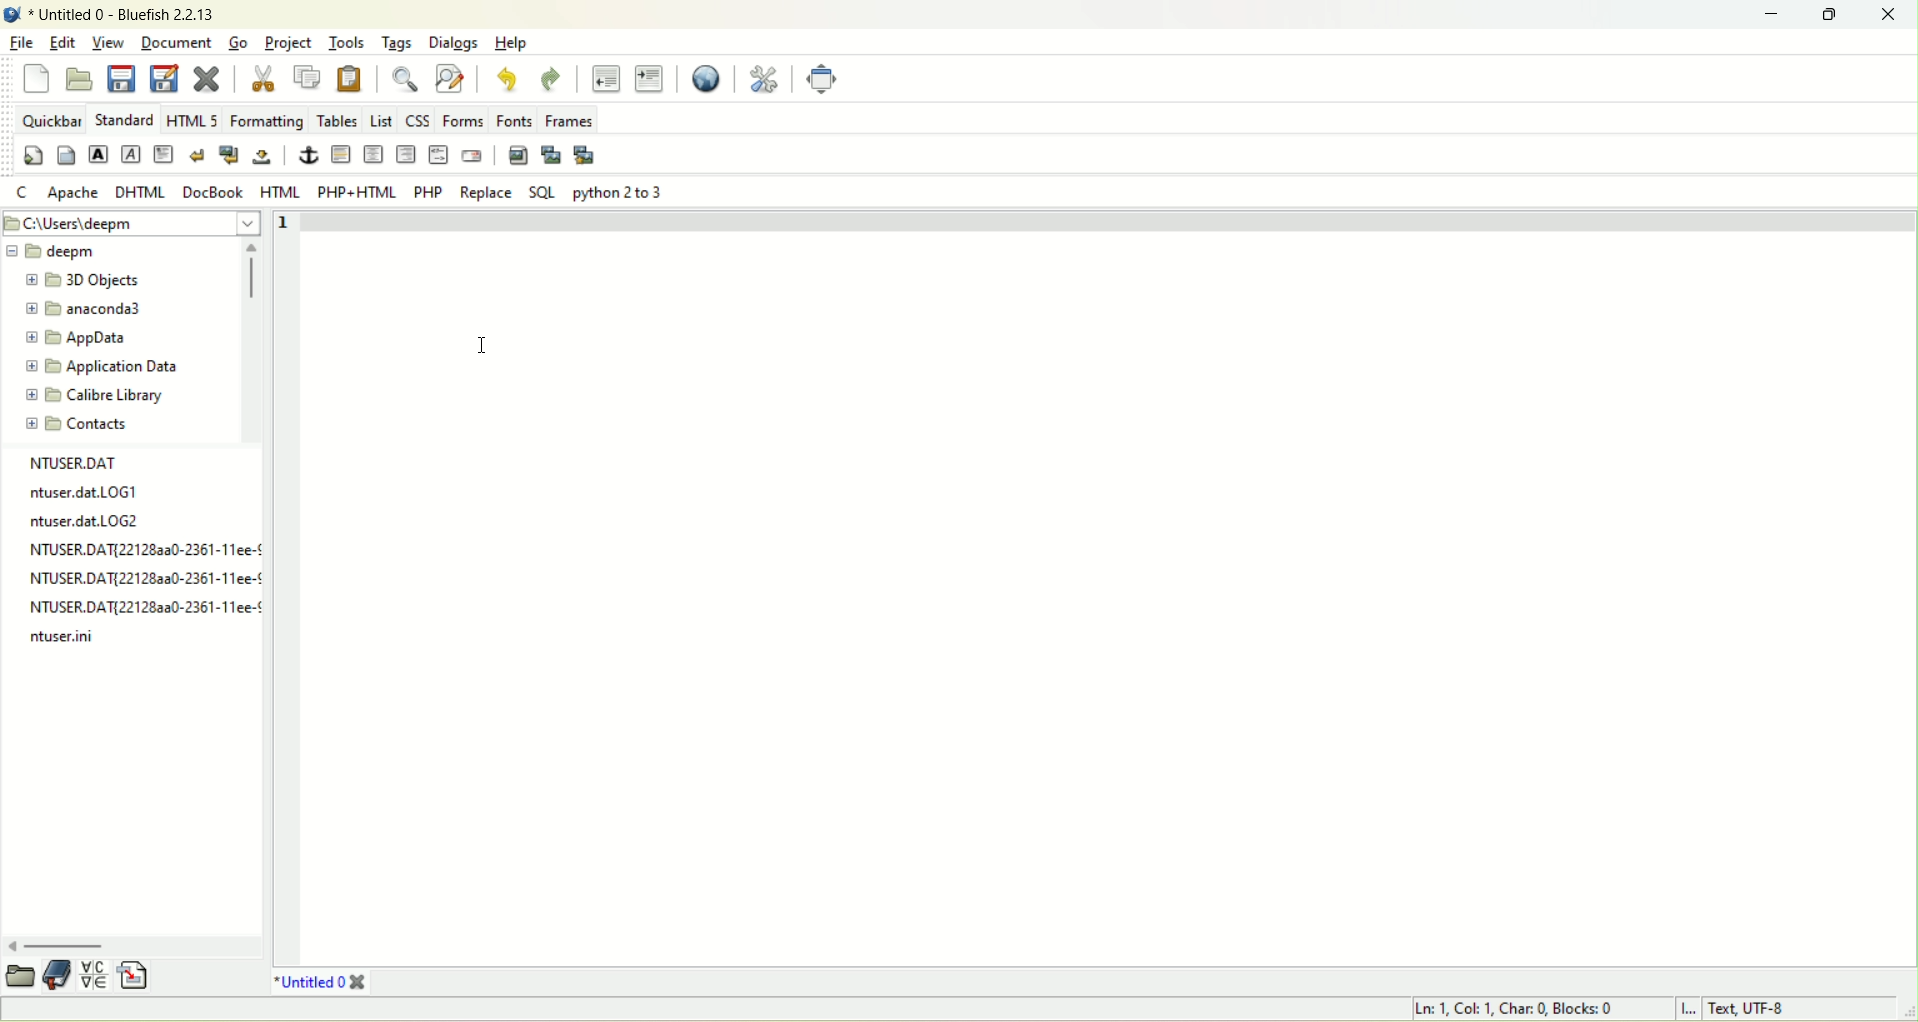  Describe the element at coordinates (101, 366) in the screenshot. I see `folder name` at that location.